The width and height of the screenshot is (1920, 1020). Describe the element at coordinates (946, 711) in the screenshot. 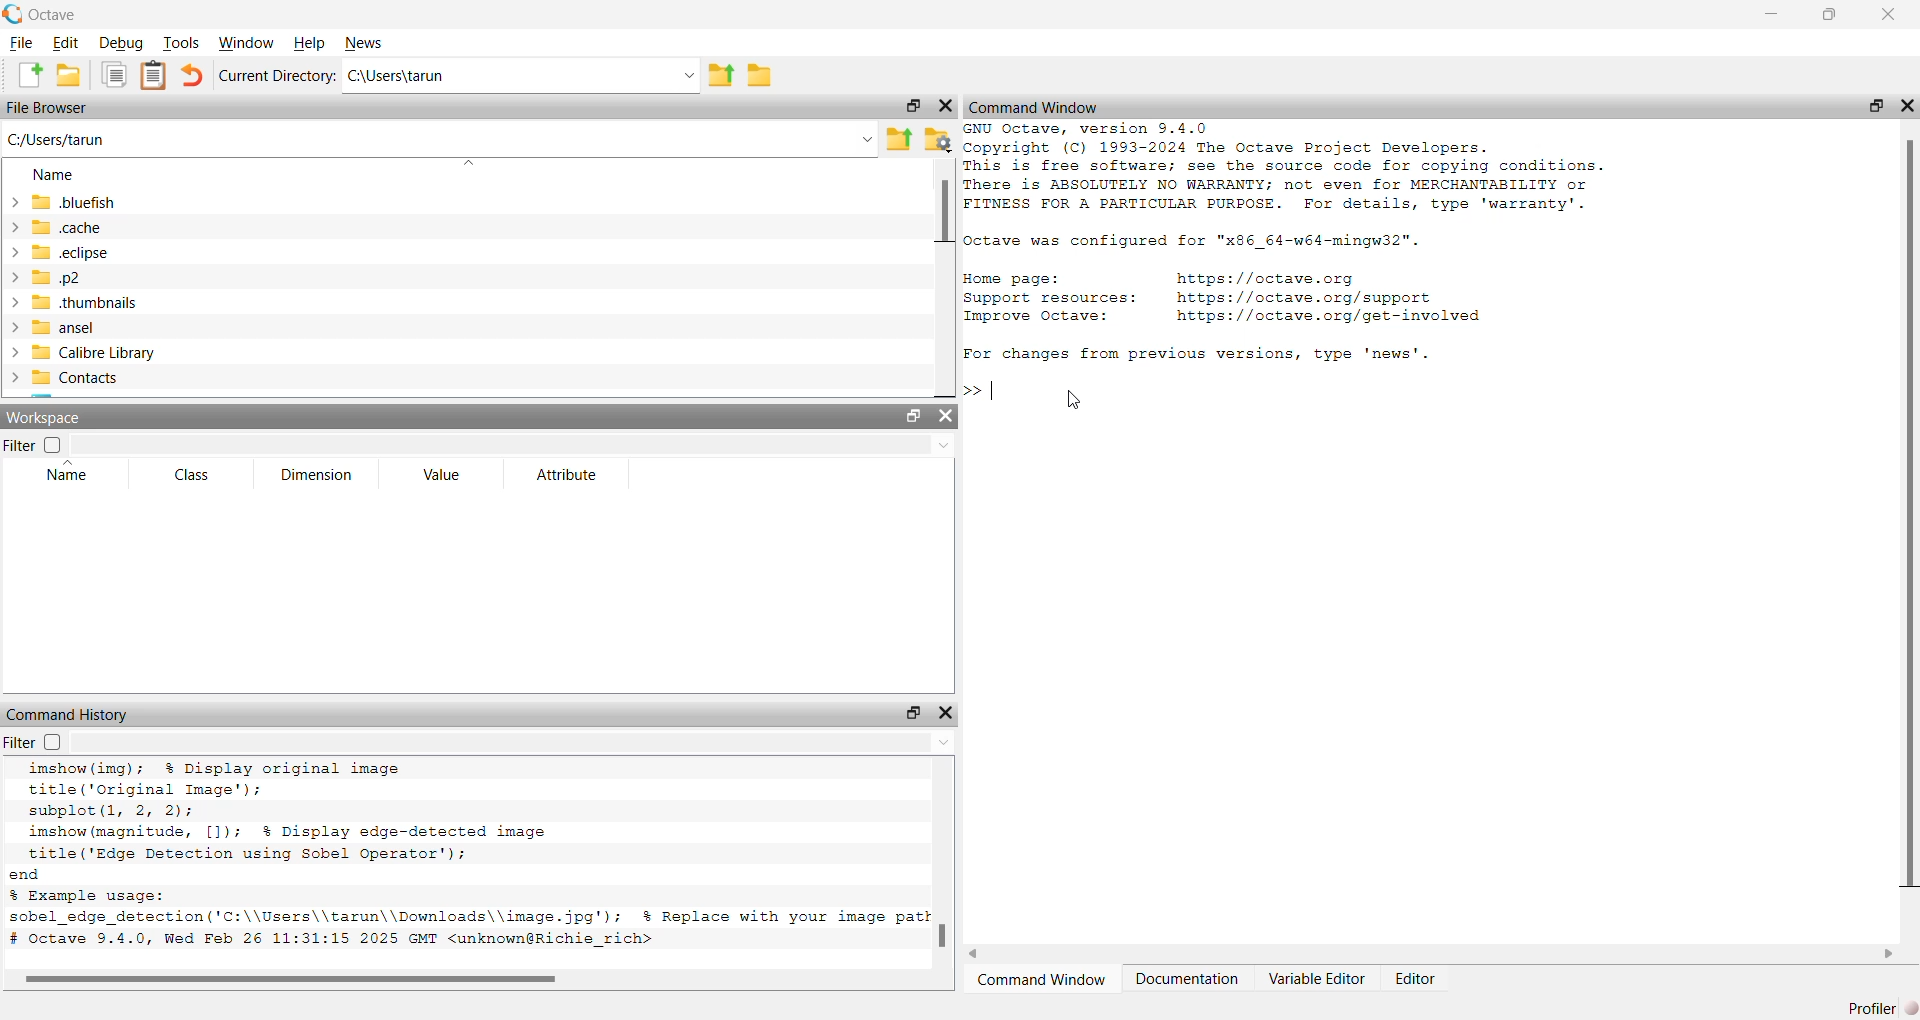

I see `close` at that location.